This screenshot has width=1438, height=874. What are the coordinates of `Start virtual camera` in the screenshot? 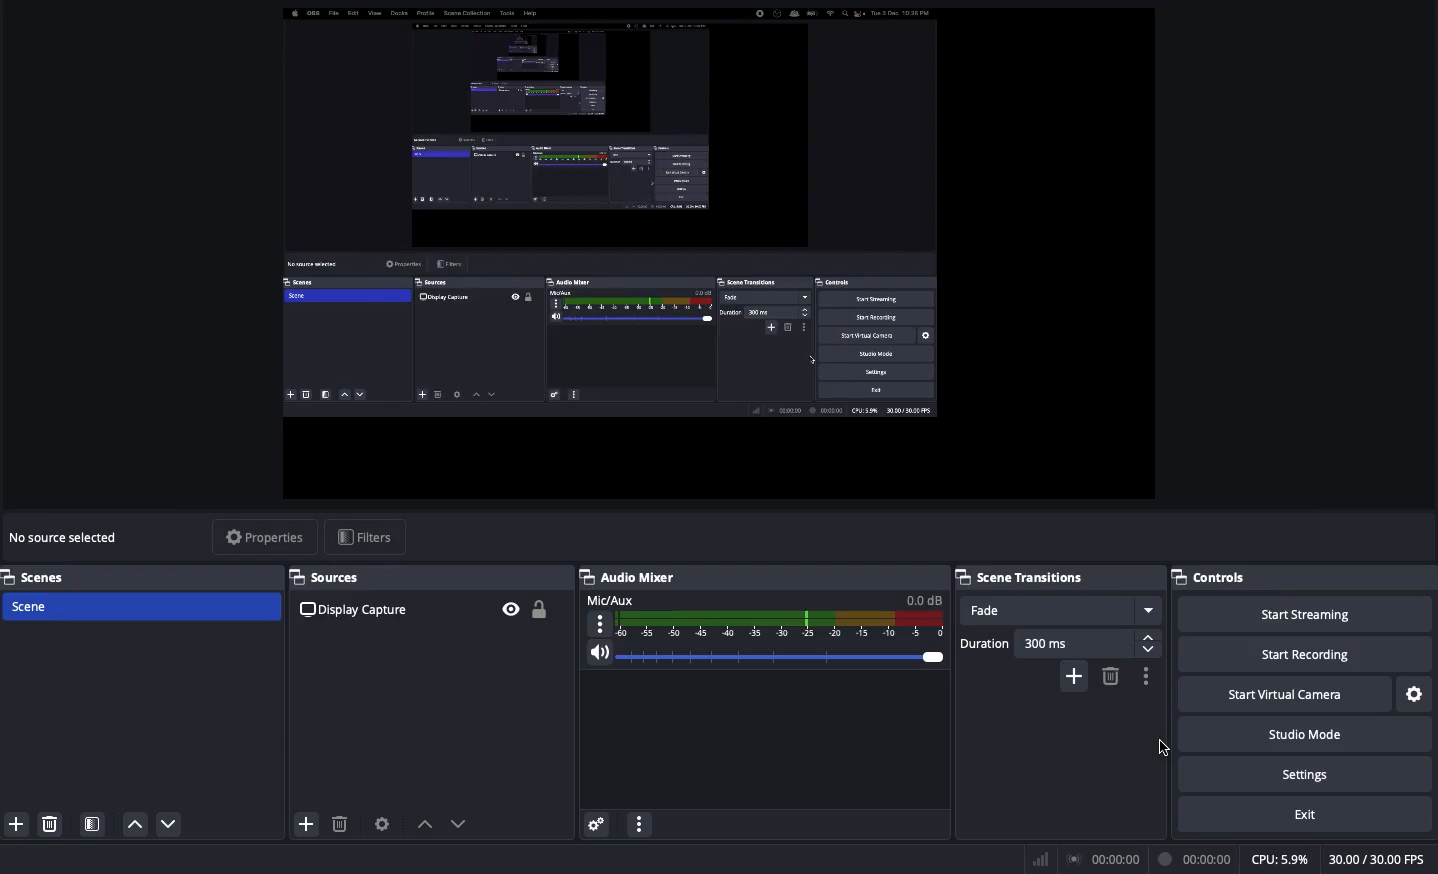 It's located at (1298, 696).